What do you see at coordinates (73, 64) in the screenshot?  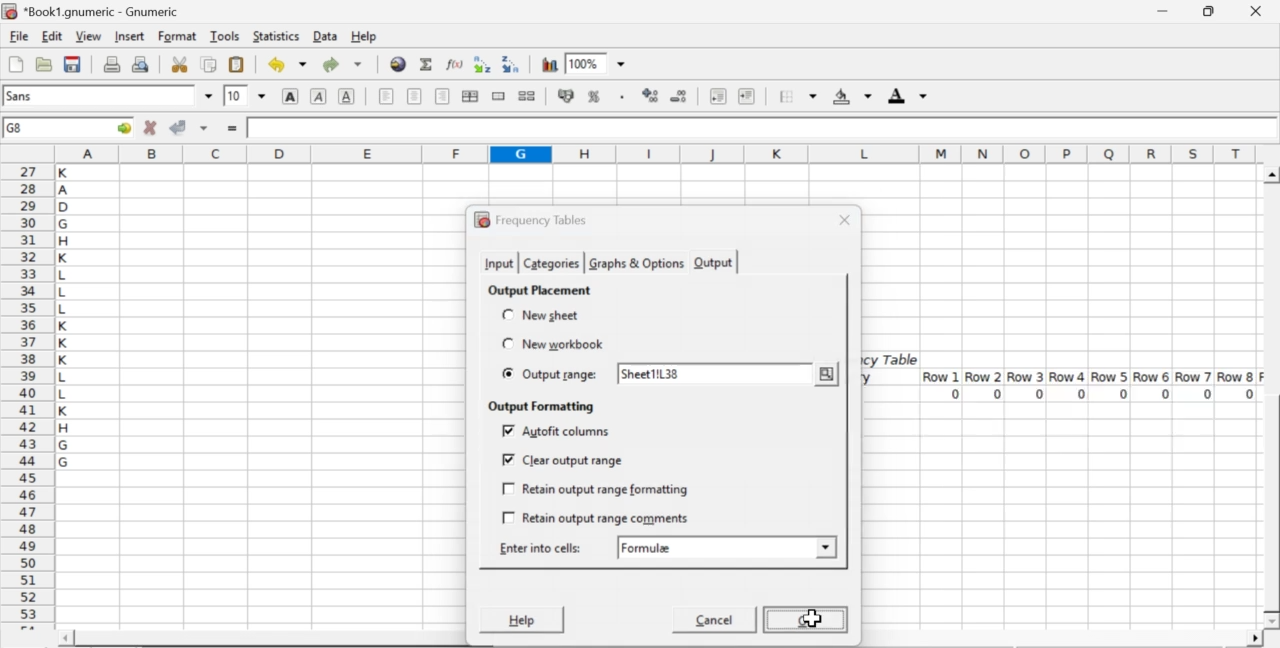 I see `save current workbook` at bounding box center [73, 64].